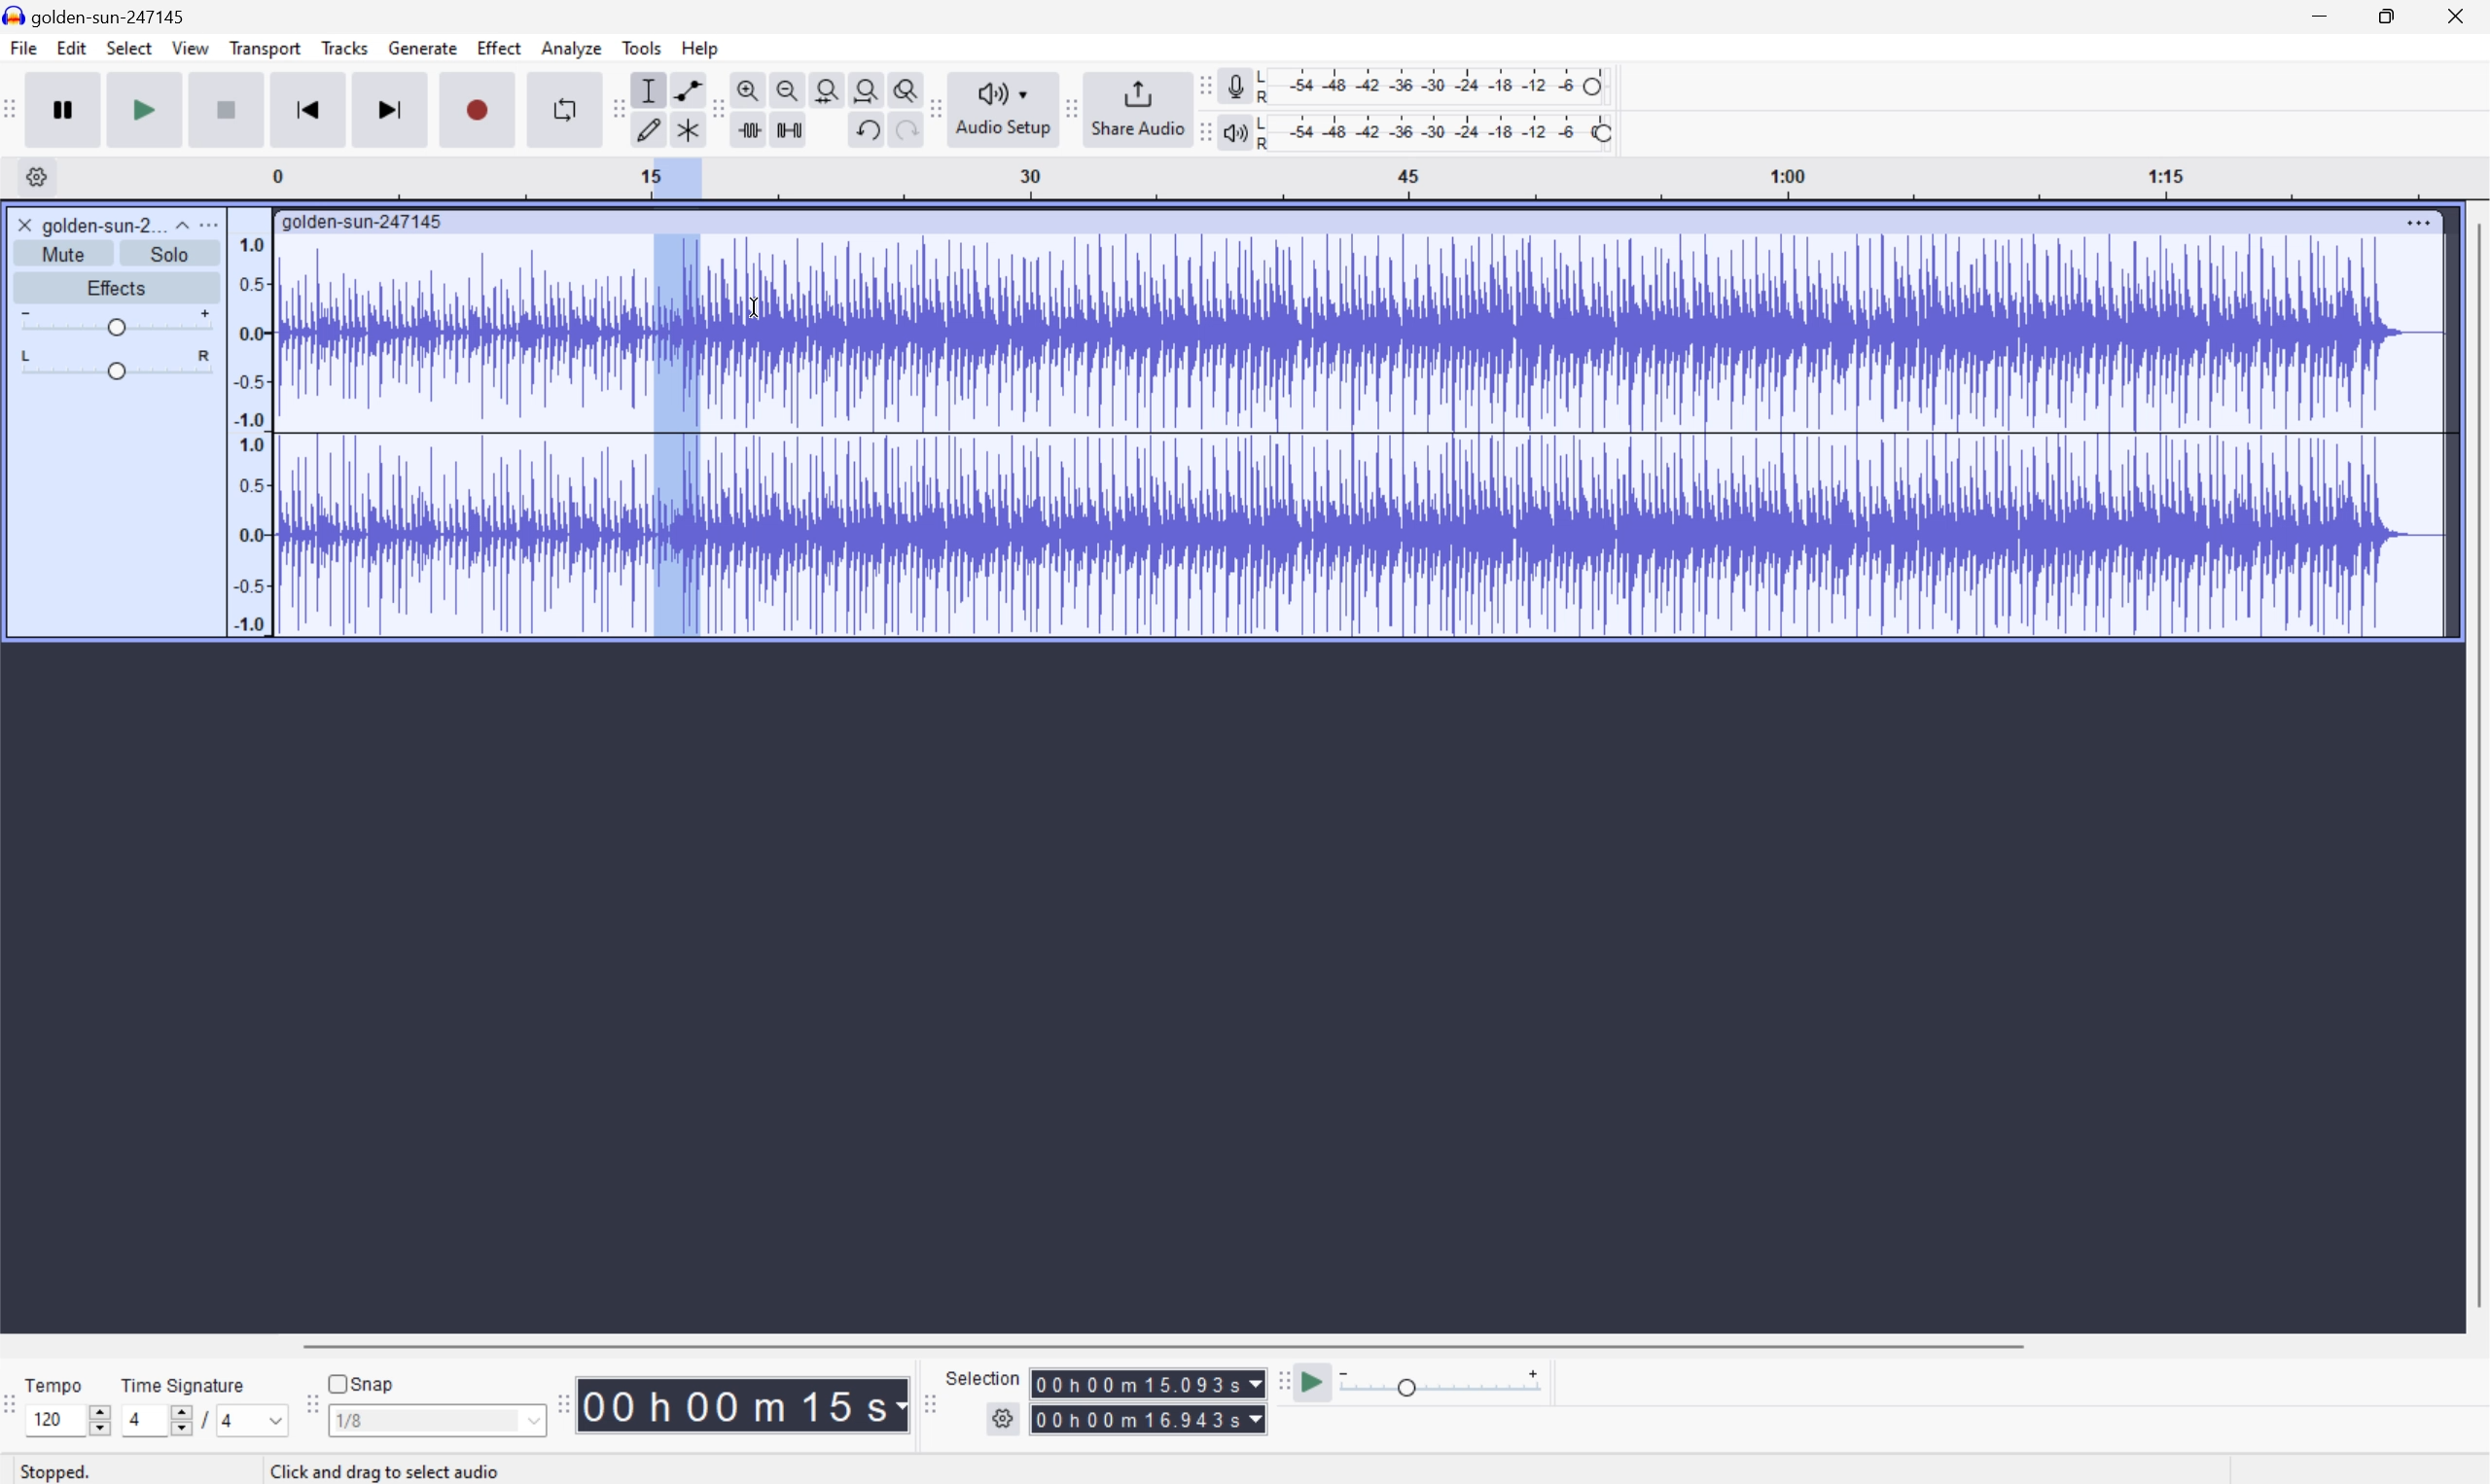 The image size is (2490, 1484). Describe the element at coordinates (170, 1424) in the screenshot. I see `Slider` at that location.